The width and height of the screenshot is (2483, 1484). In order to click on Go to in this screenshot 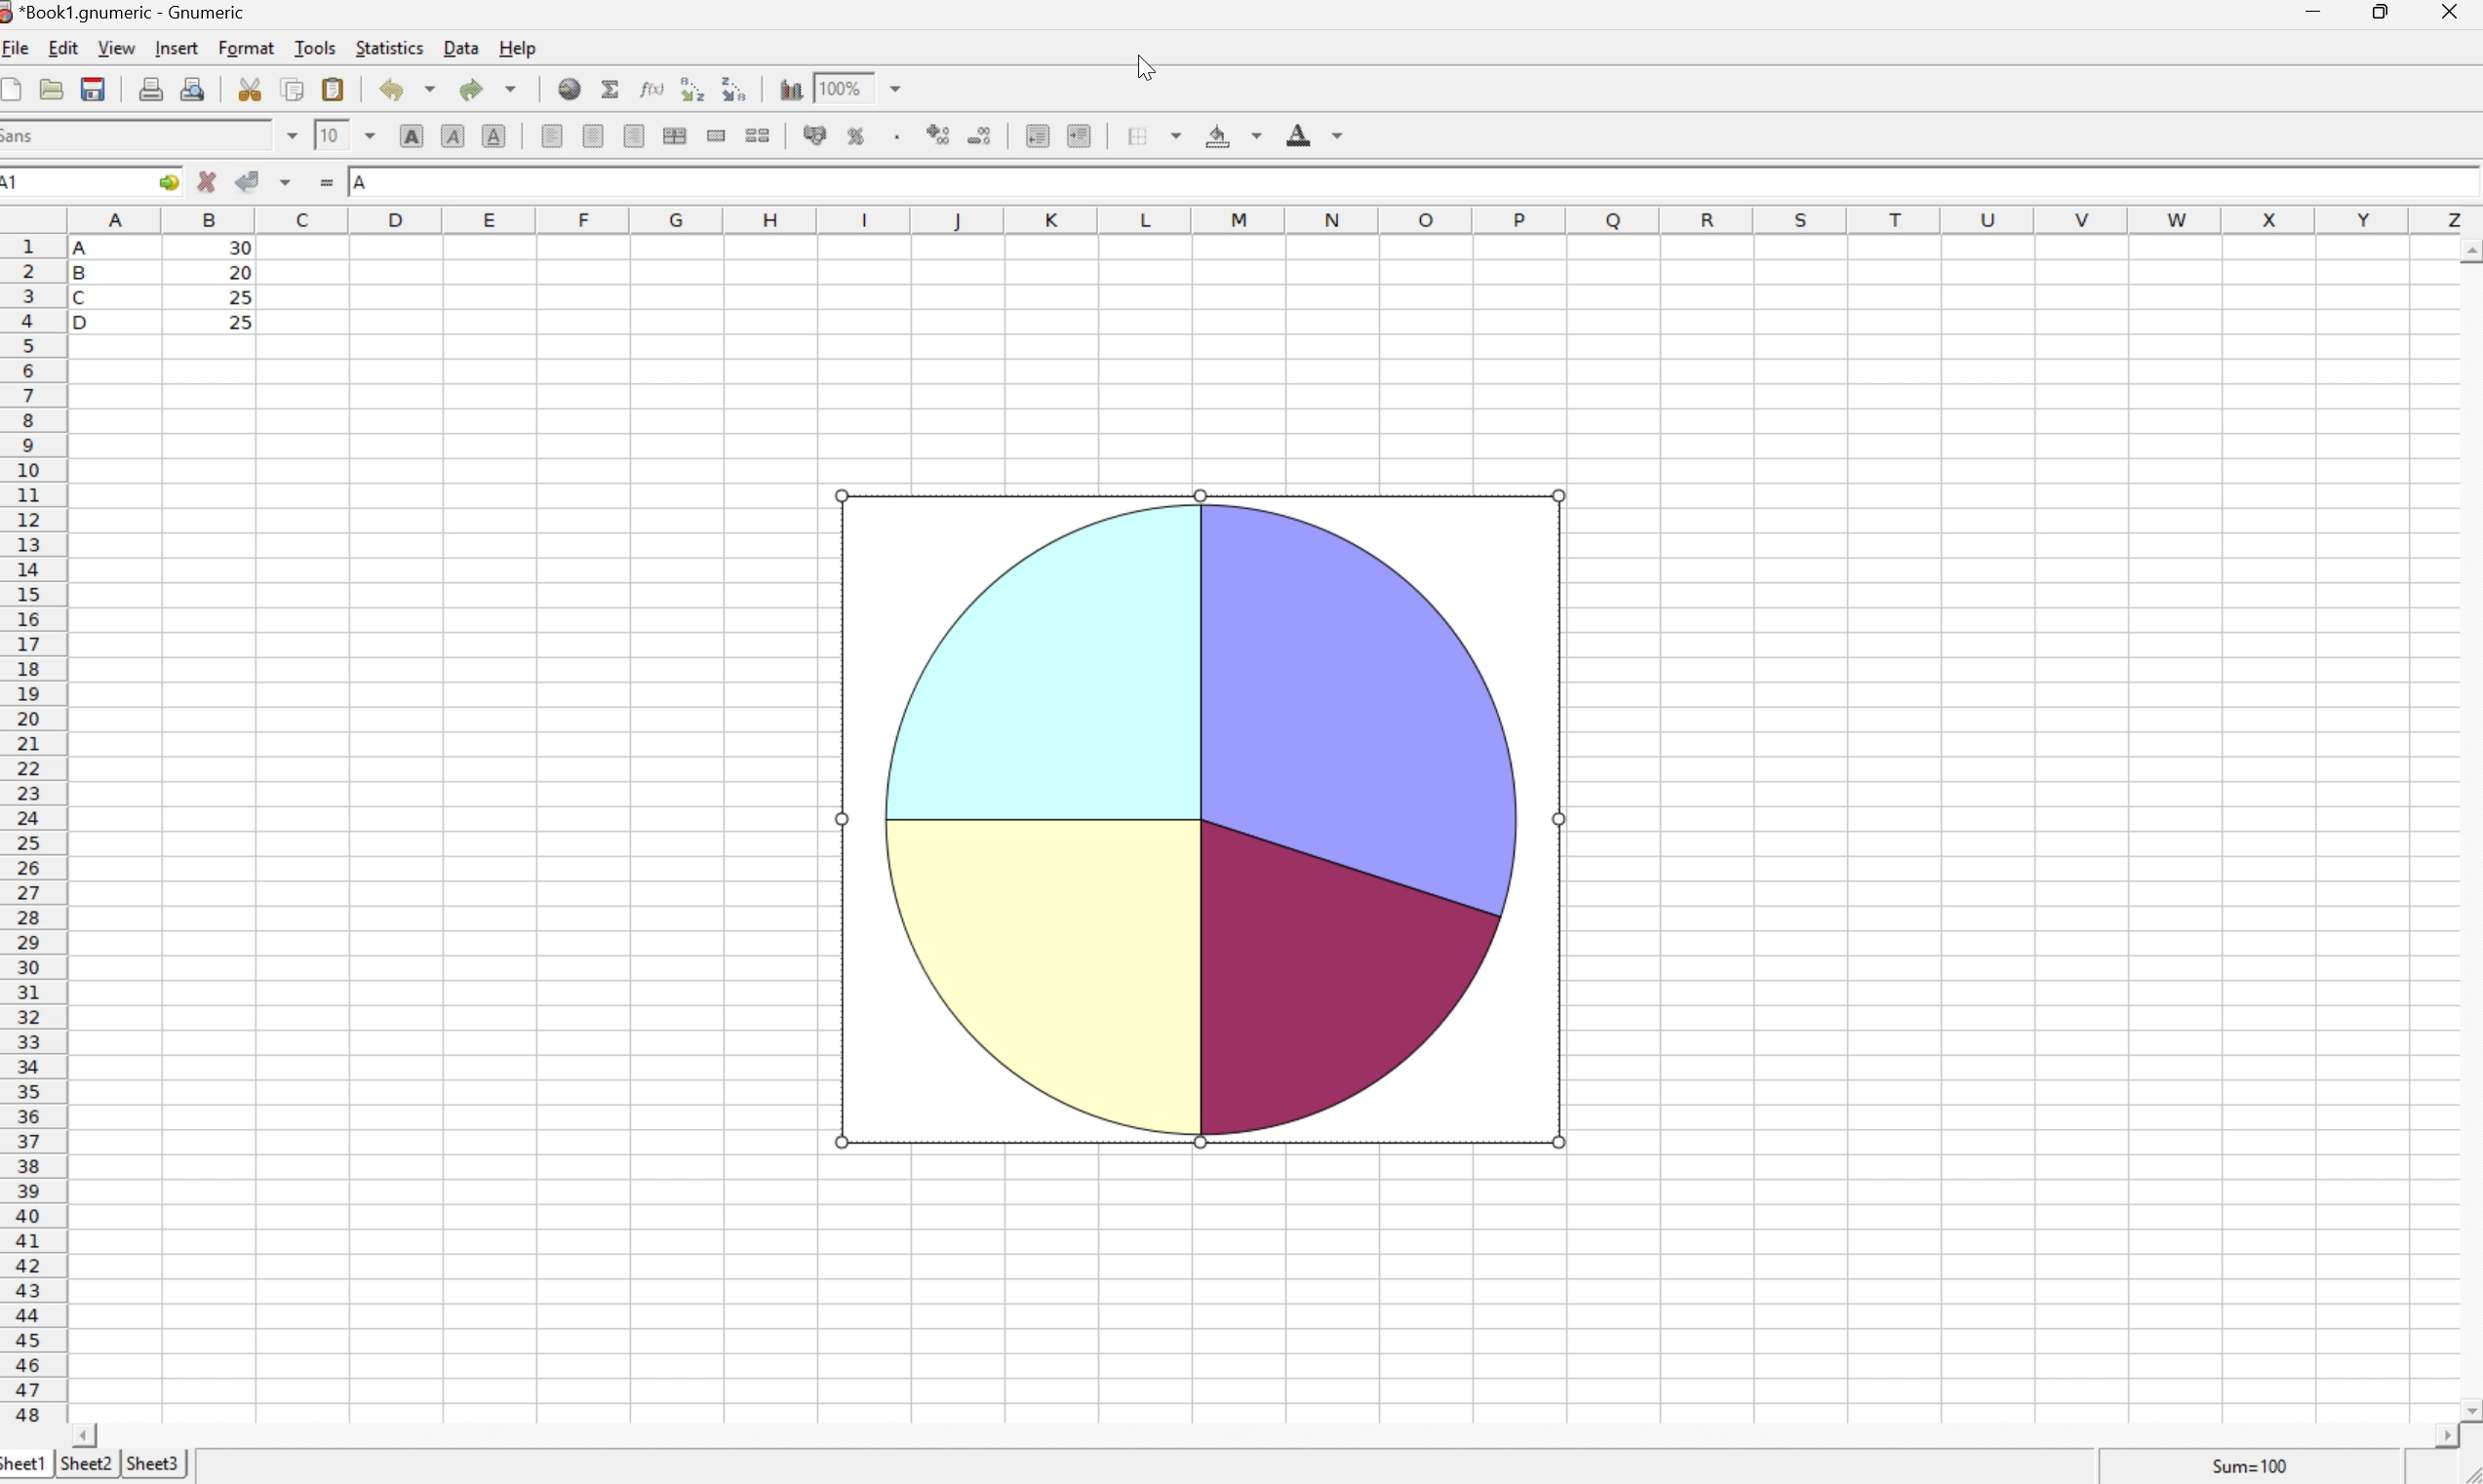, I will do `click(168, 179)`.